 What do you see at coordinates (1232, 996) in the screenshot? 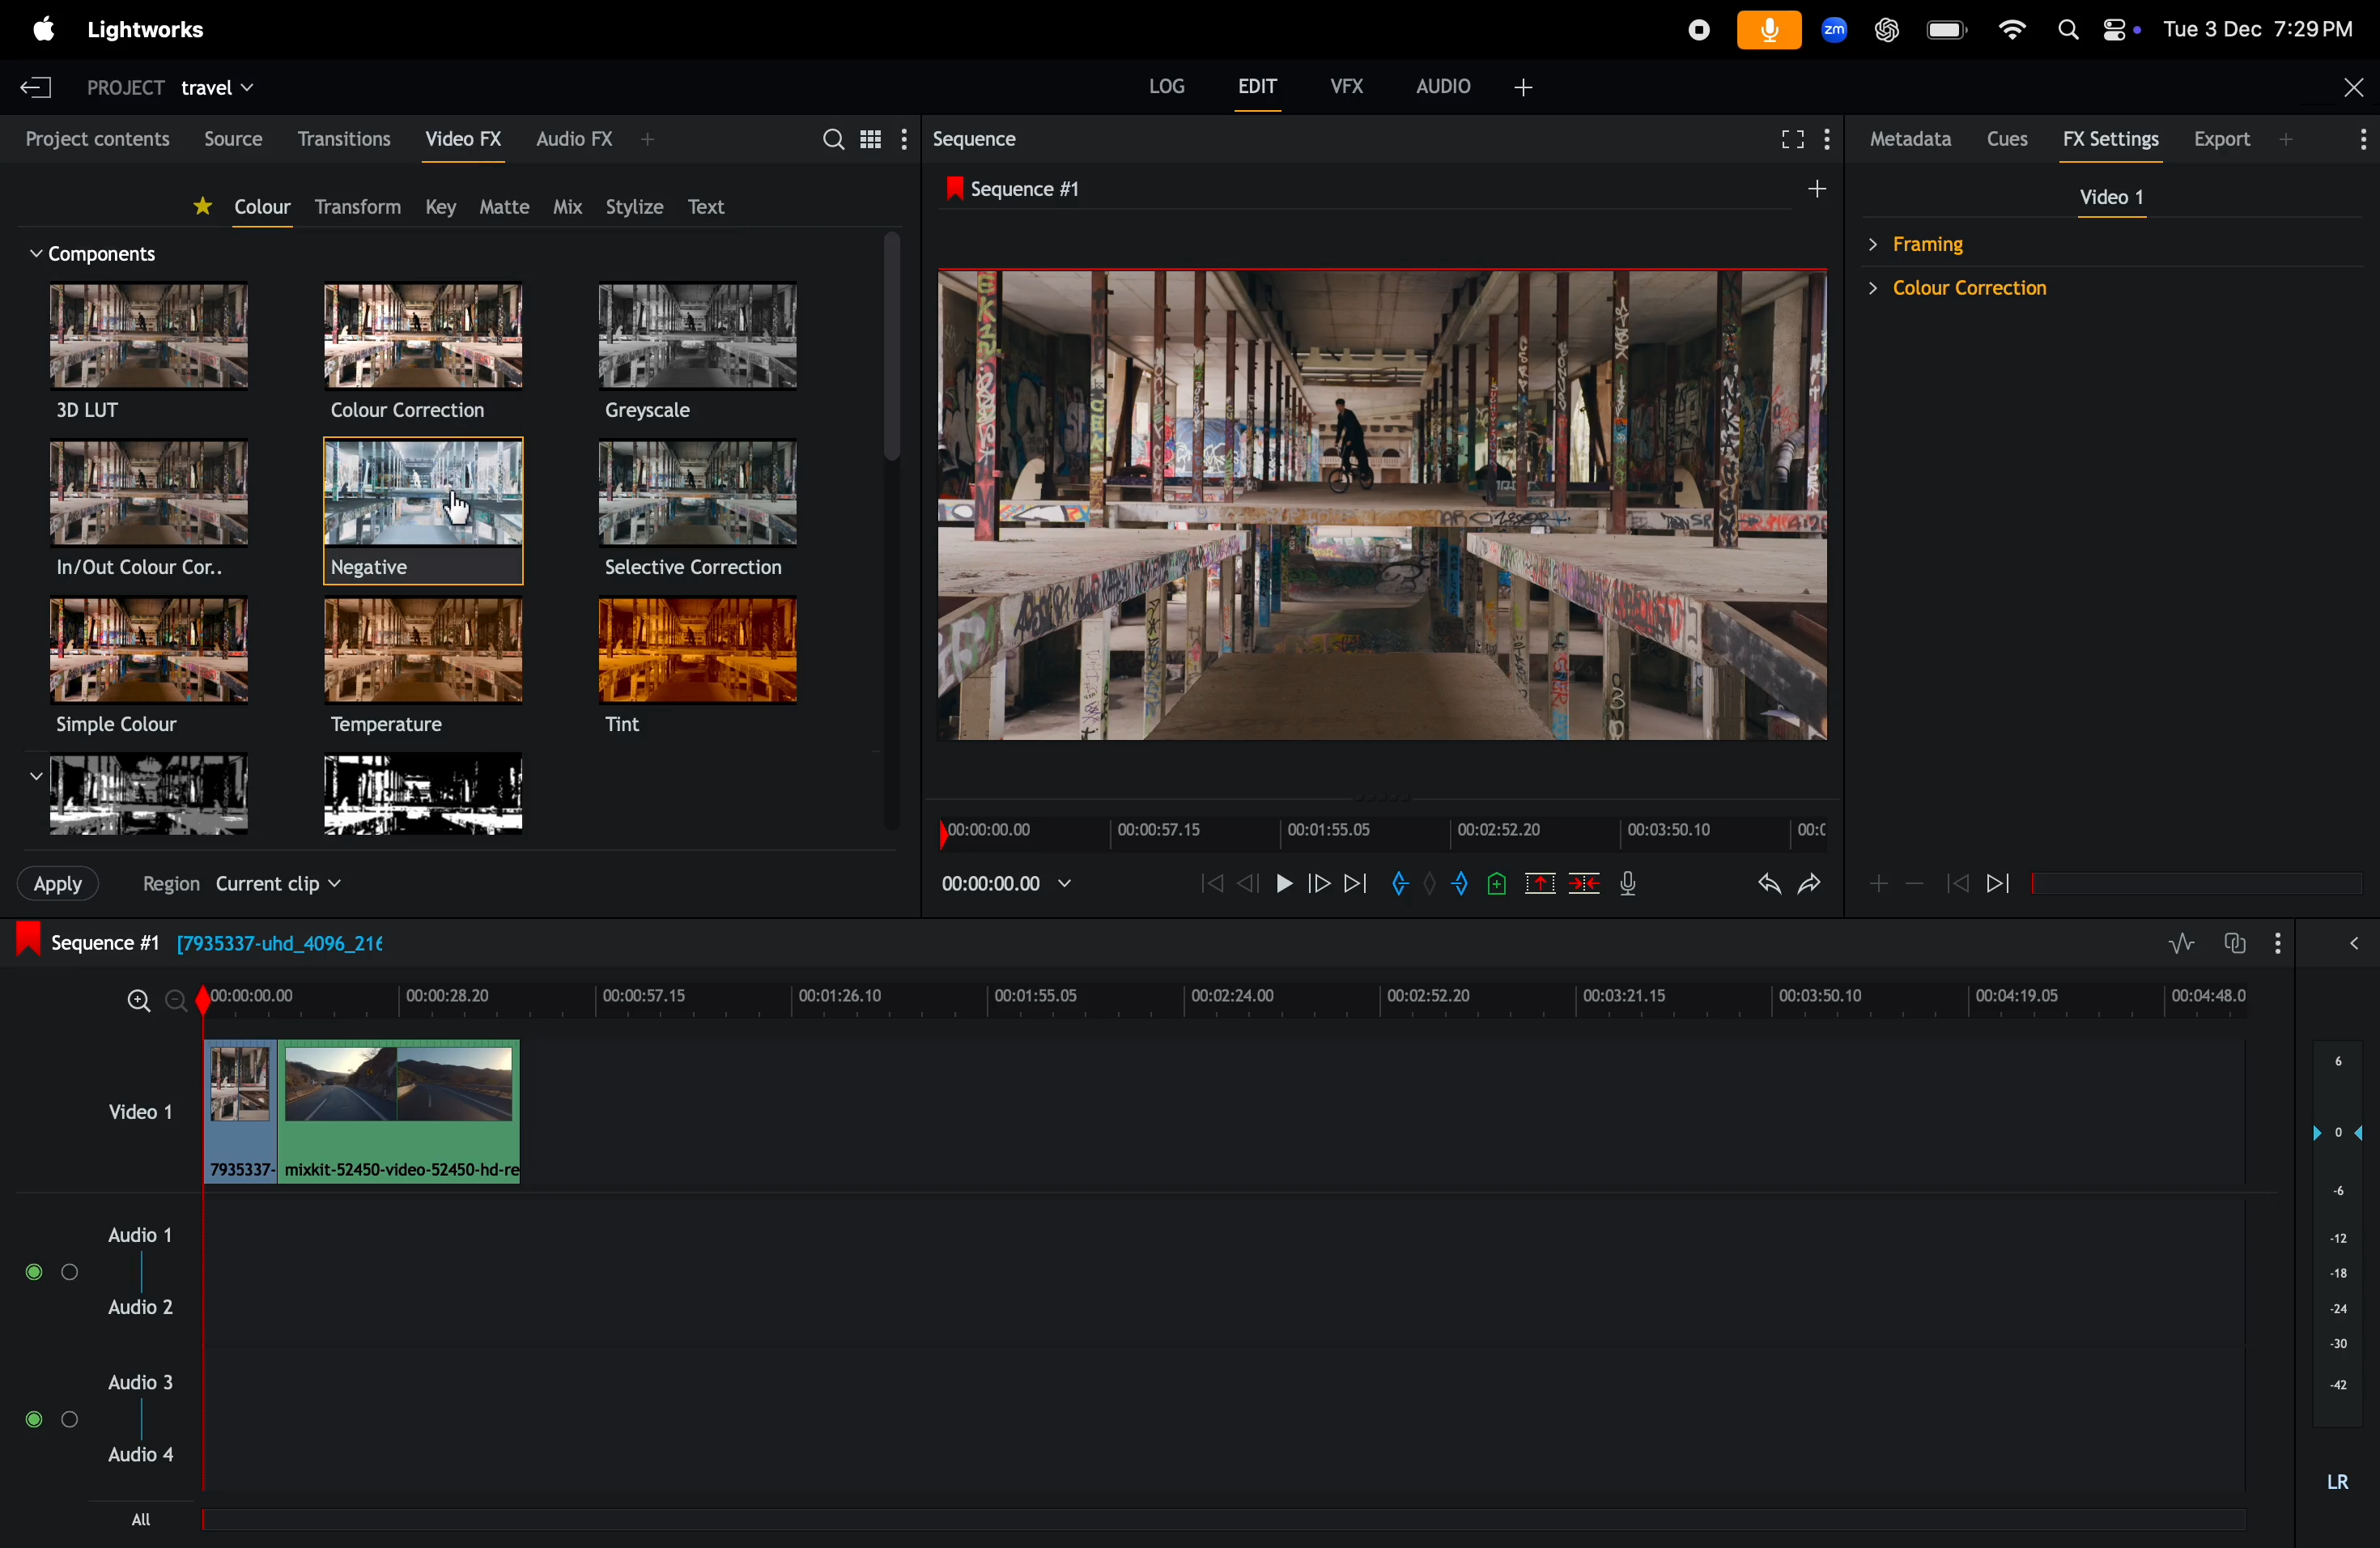
I see `time frame` at bounding box center [1232, 996].